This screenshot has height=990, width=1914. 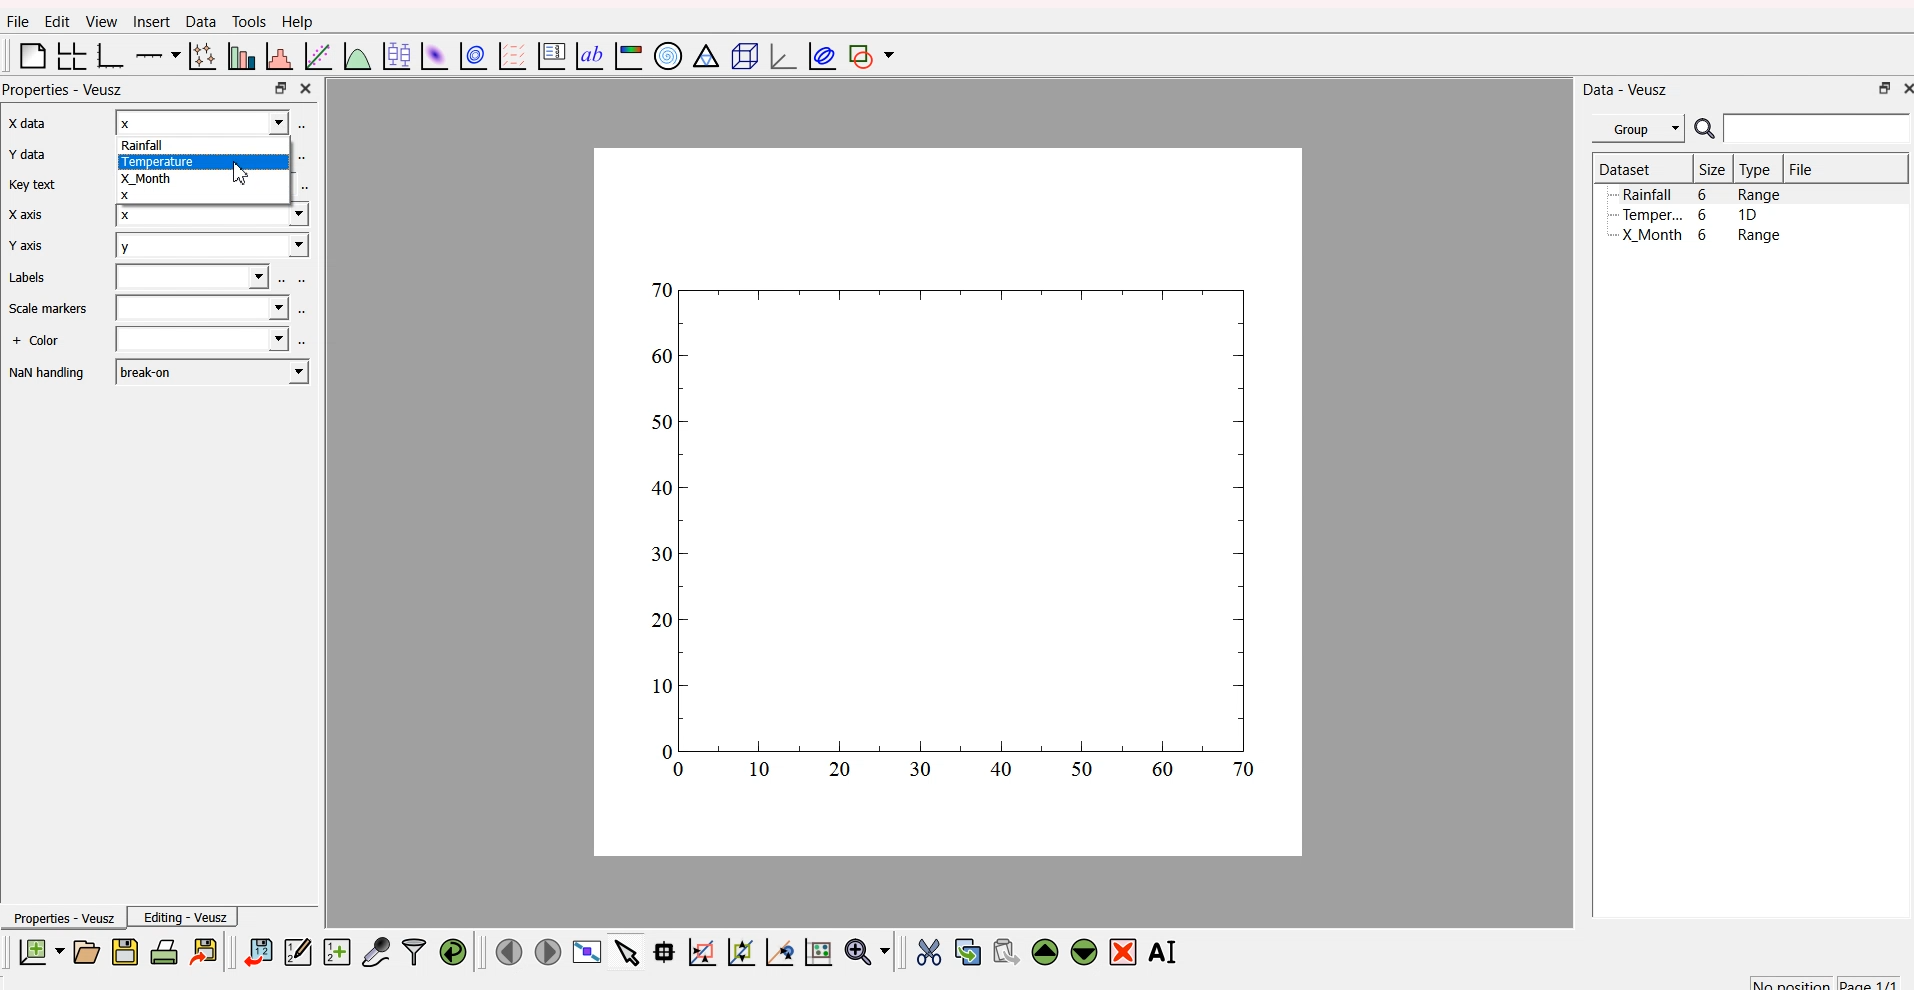 What do you see at coordinates (122, 951) in the screenshot?
I see `save a document` at bounding box center [122, 951].